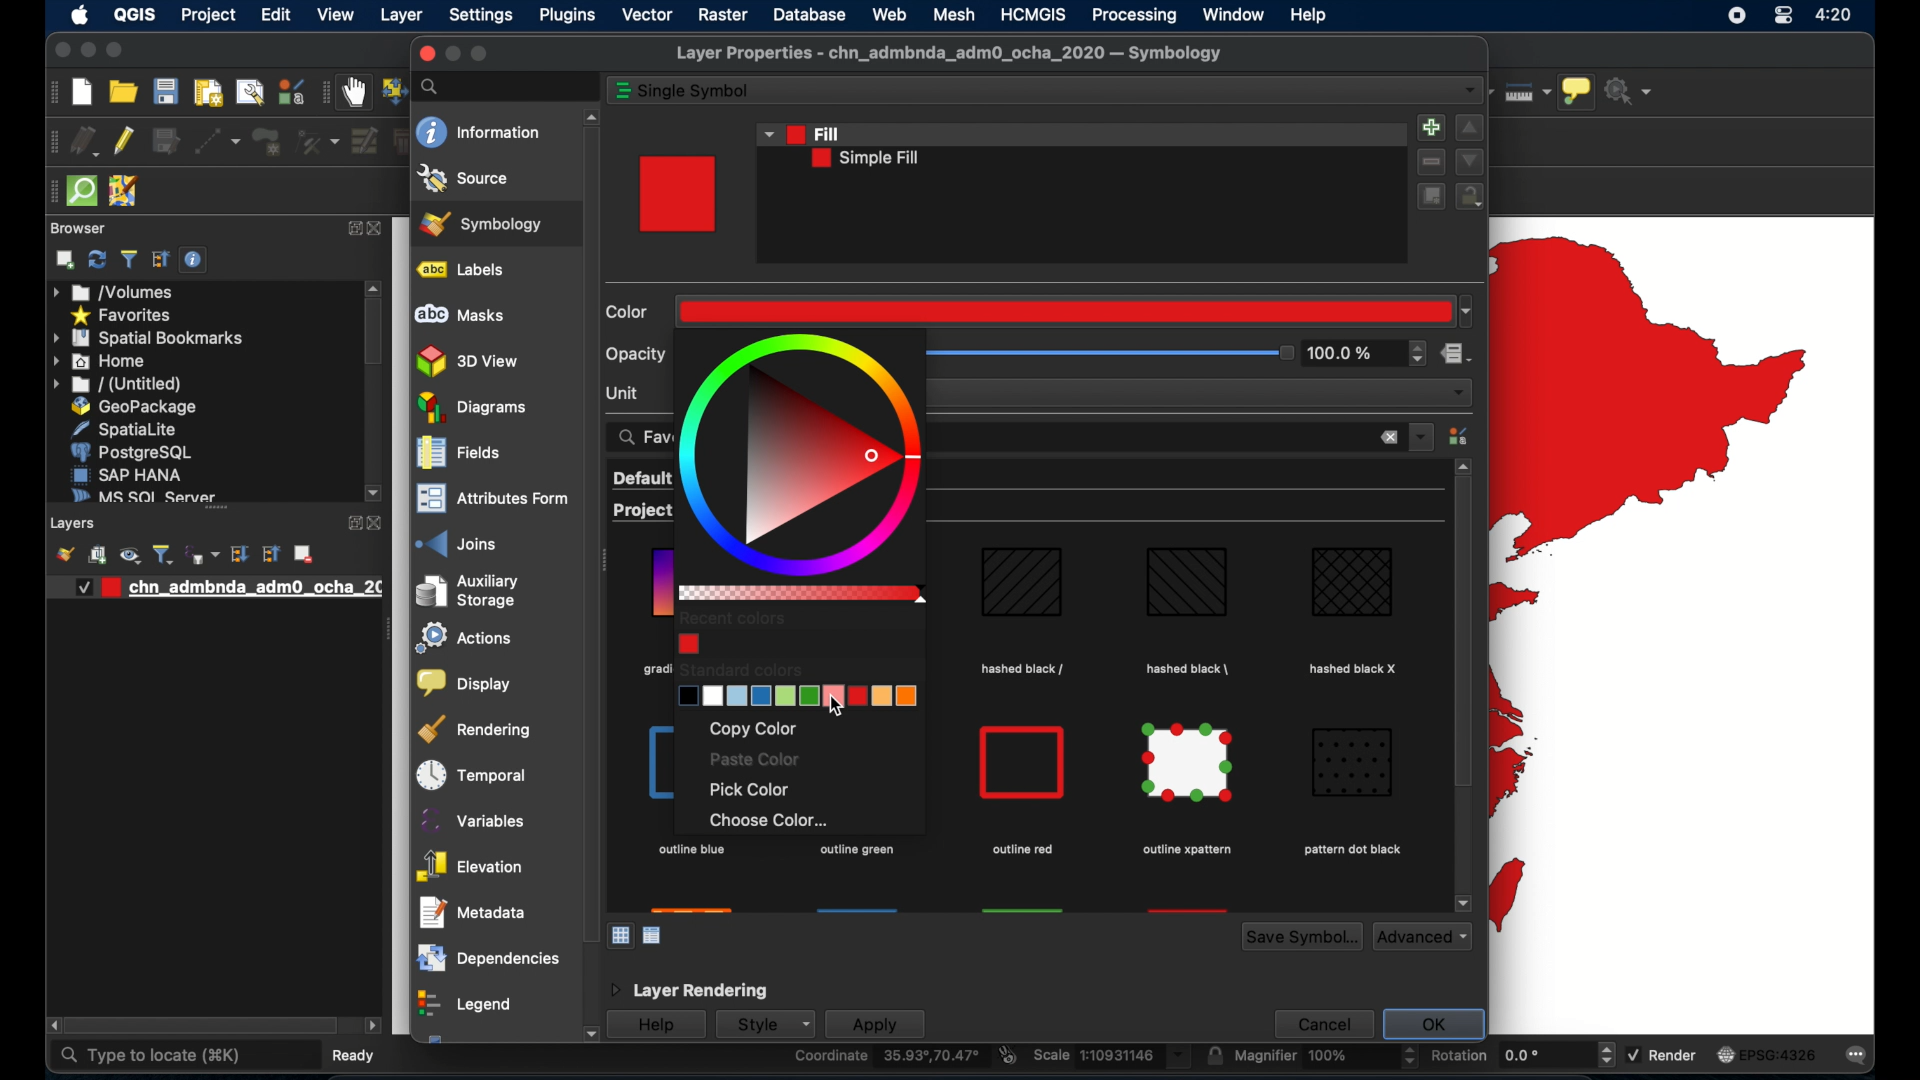 This screenshot has width=1920, height=1080. Describe the element at coordinates (1022, 586) in the screenshot. I see `Gradient preview ` at that location.